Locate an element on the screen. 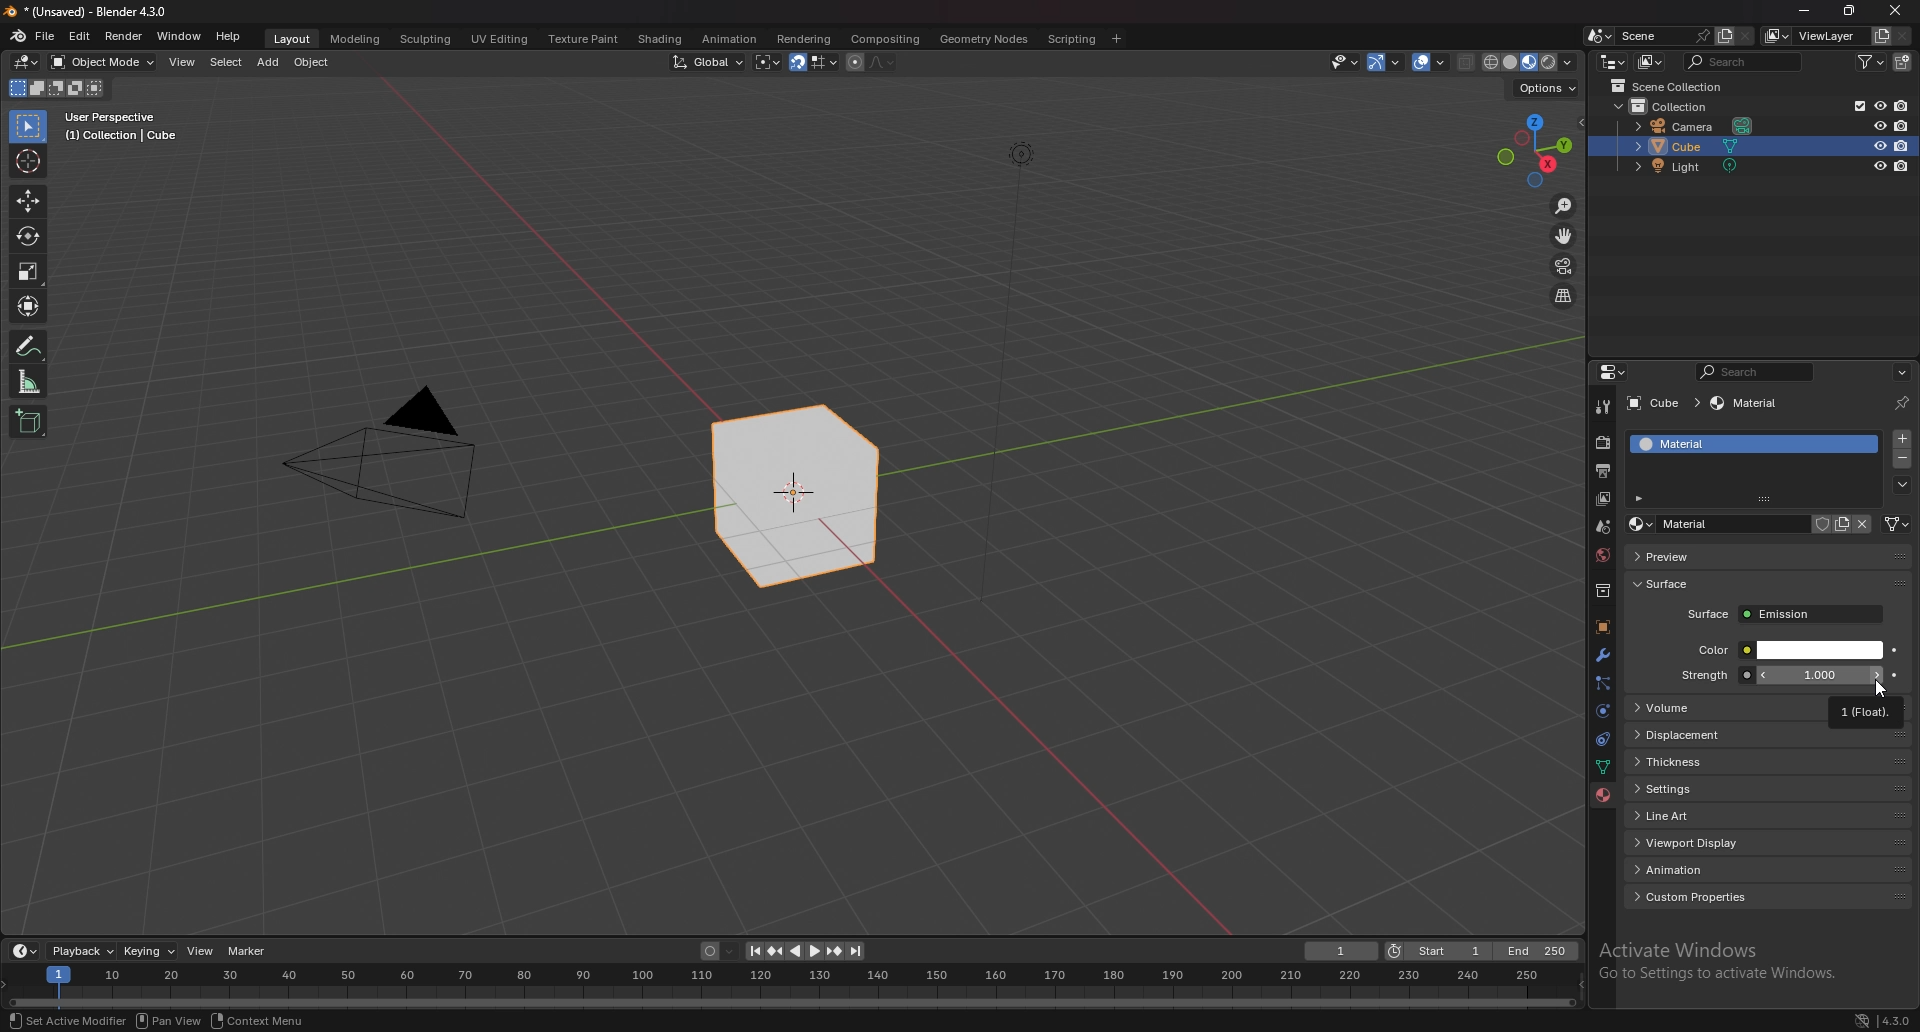 This screenshot has height=1032, width=1920. line art is located at coordinates (1768, 815).